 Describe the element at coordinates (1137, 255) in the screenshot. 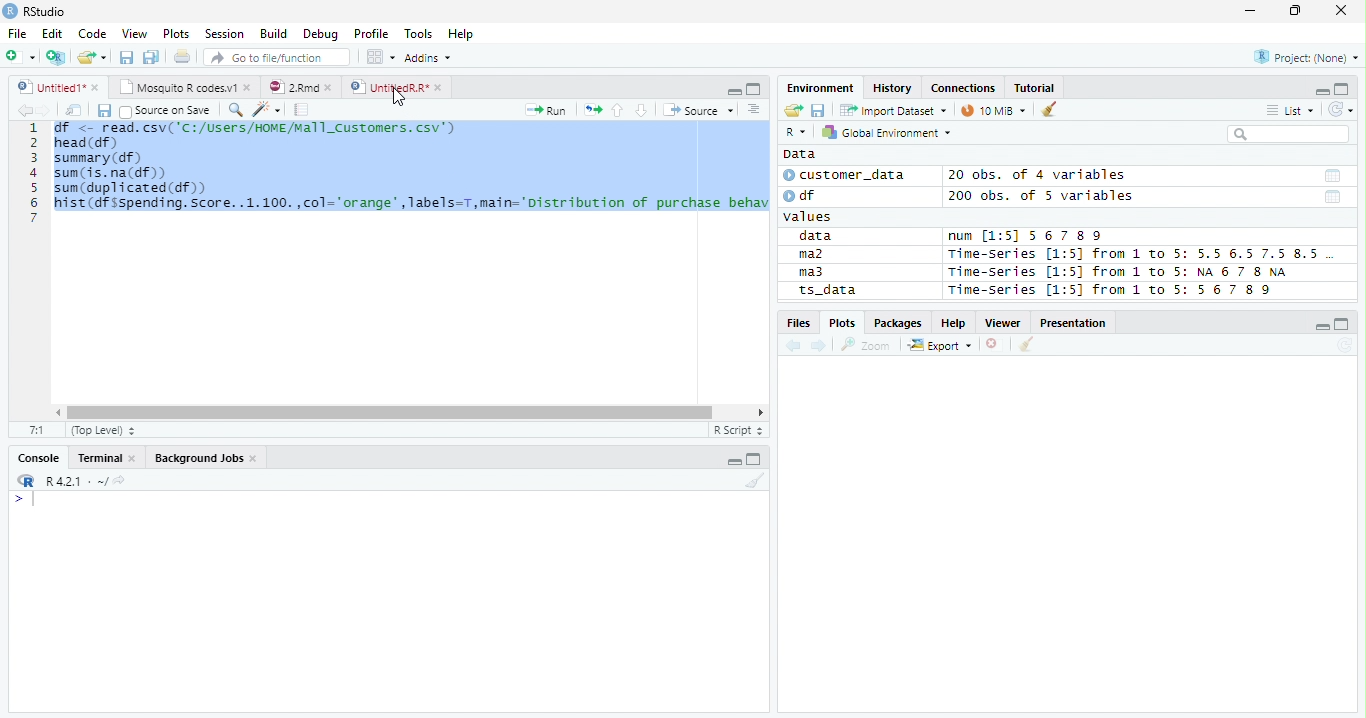

I see `Time-Series [1:5] from 1 to 5: 5.5 6.5 7.5 8.5` at that location.